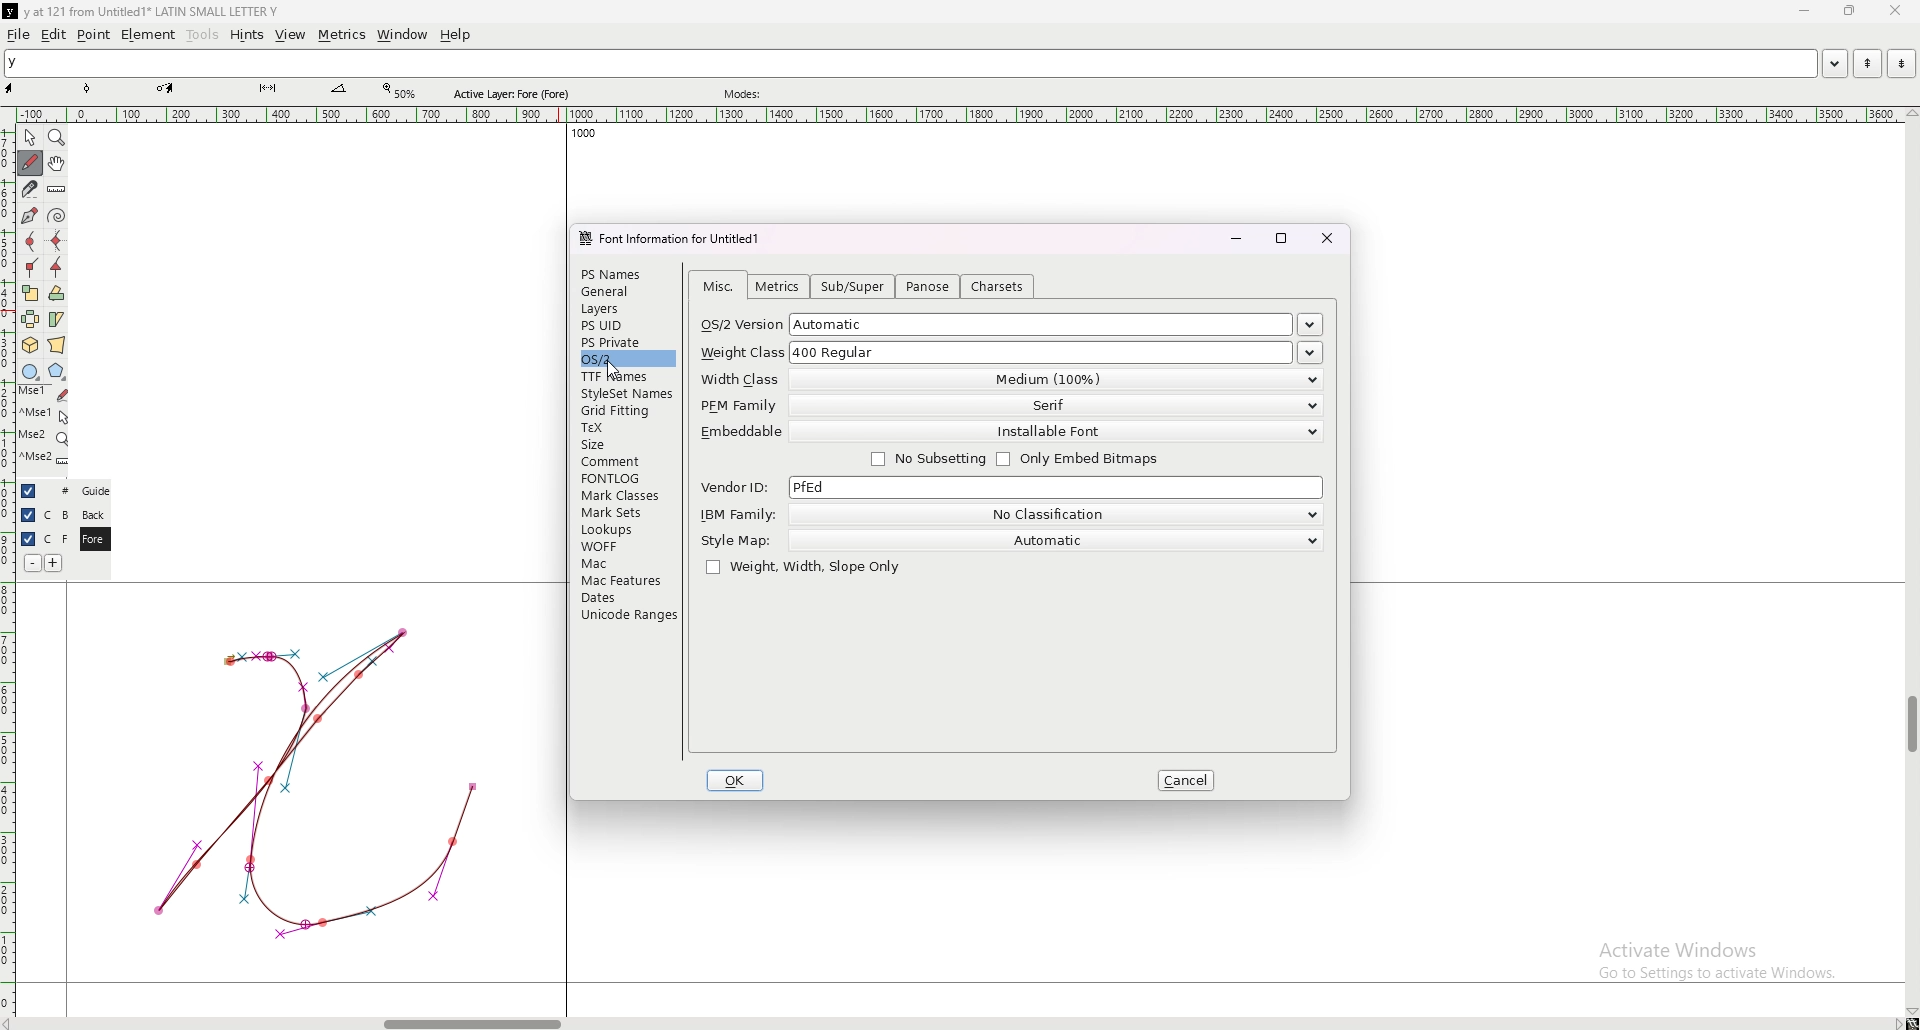 The height and width of the screenshot is (1030, 1920). I want to click on minimize, so click(1807, 12).